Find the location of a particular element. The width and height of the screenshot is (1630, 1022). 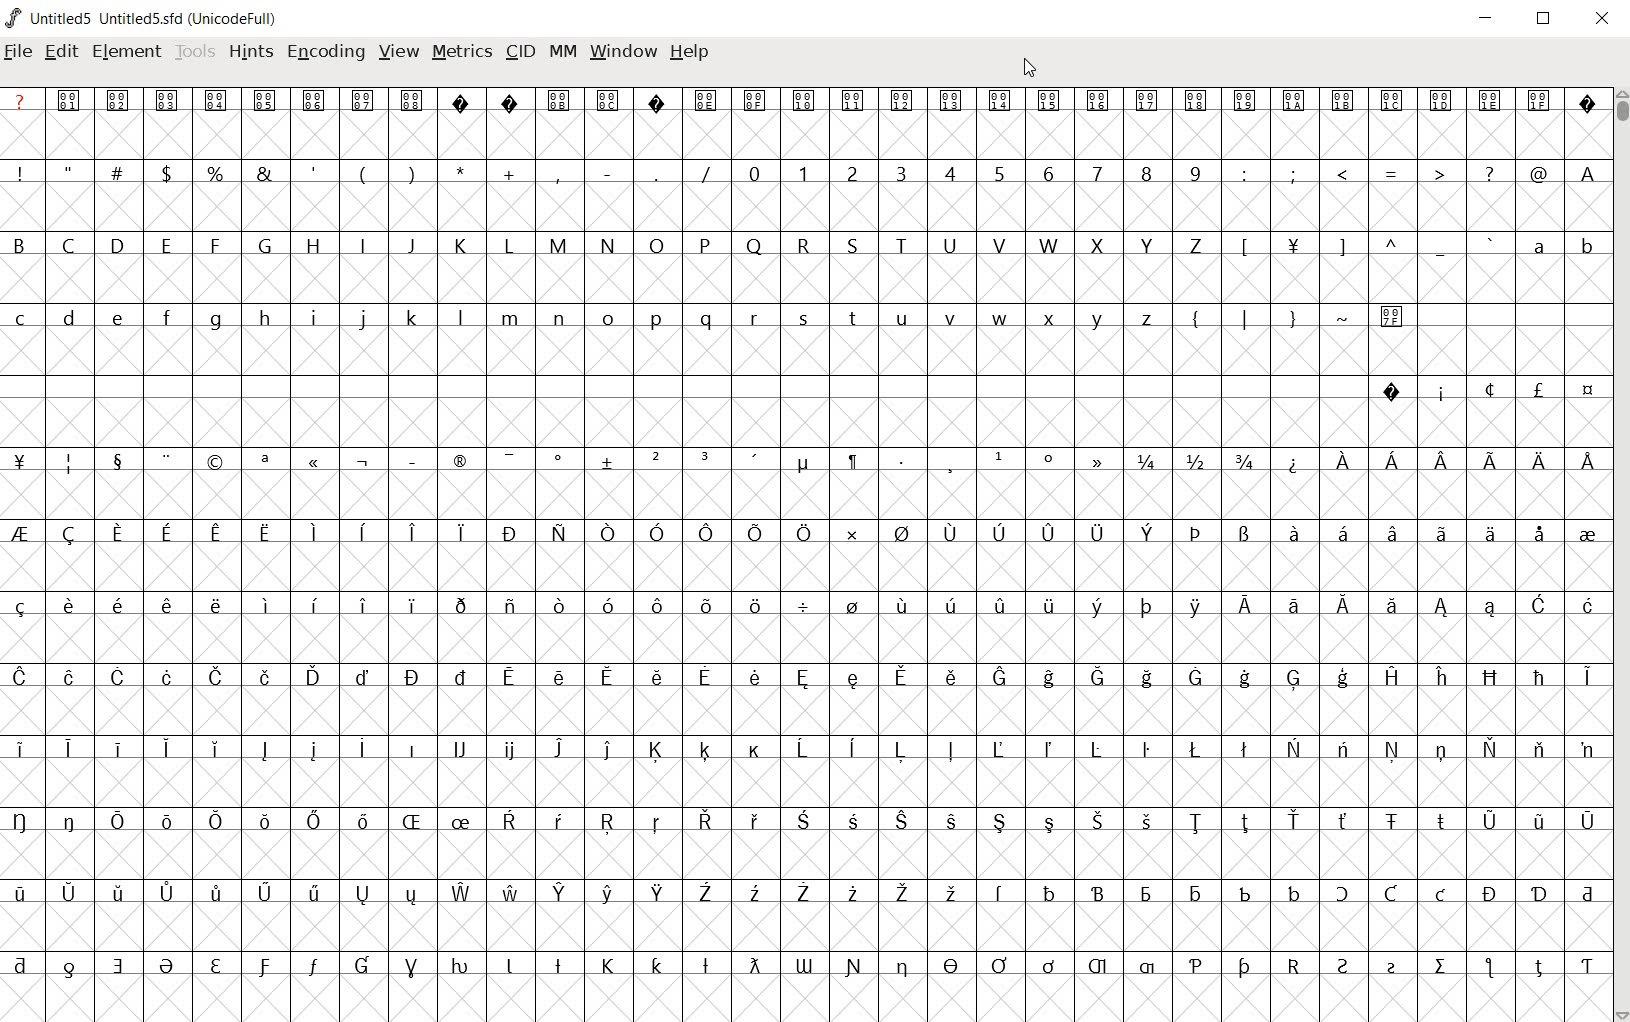

Symbol is located at coordinates (118, 895).